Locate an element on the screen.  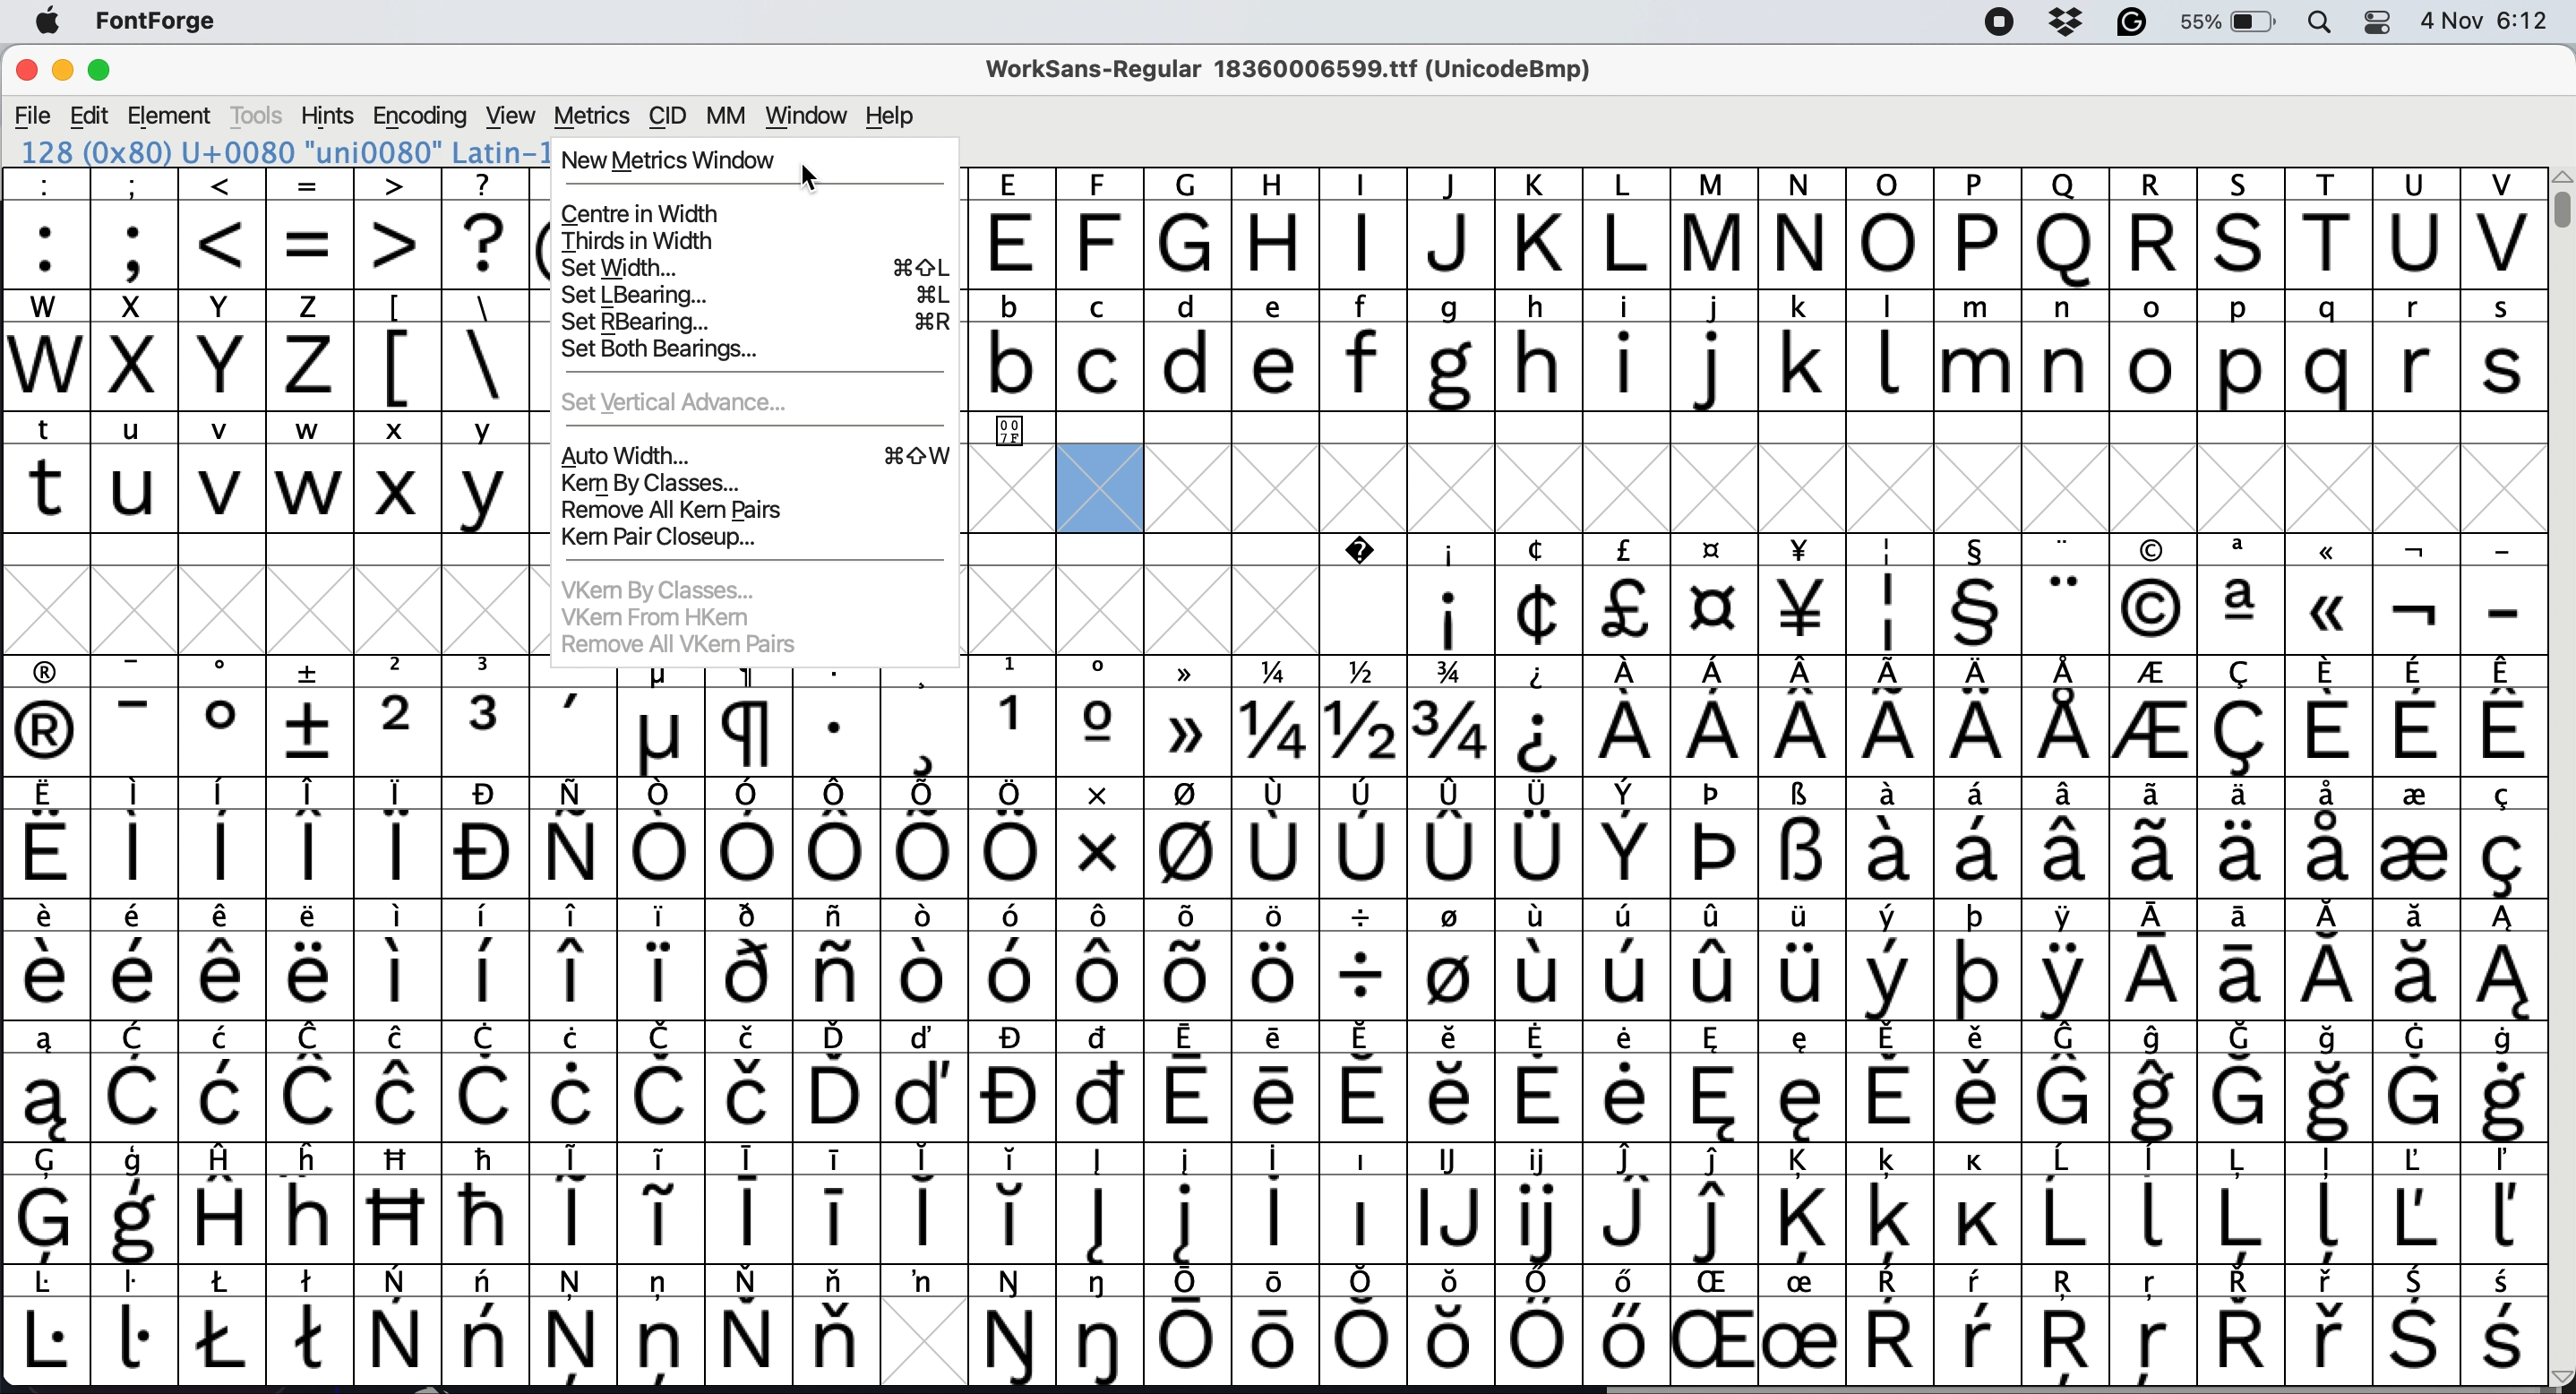
cursor is located at coordinates (815, 179).